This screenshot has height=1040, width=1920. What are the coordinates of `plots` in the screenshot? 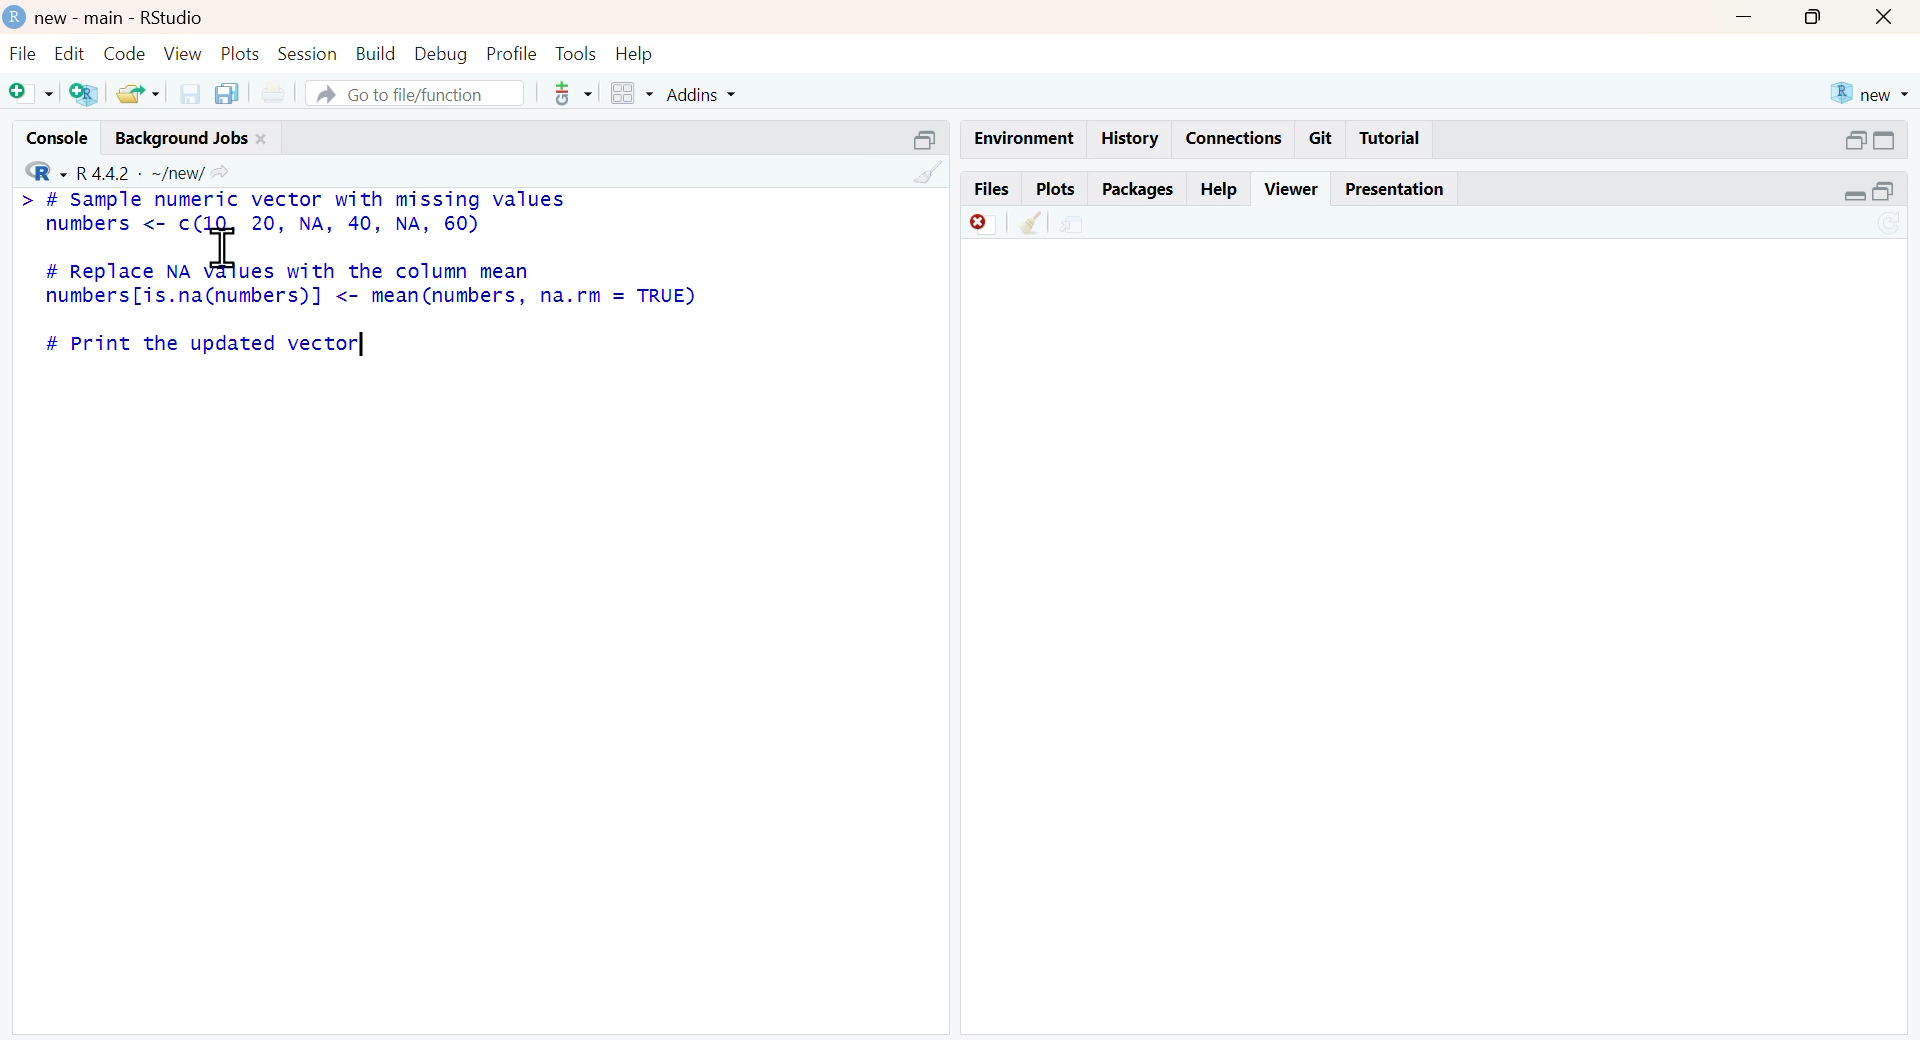 It's located at (1058, 189).